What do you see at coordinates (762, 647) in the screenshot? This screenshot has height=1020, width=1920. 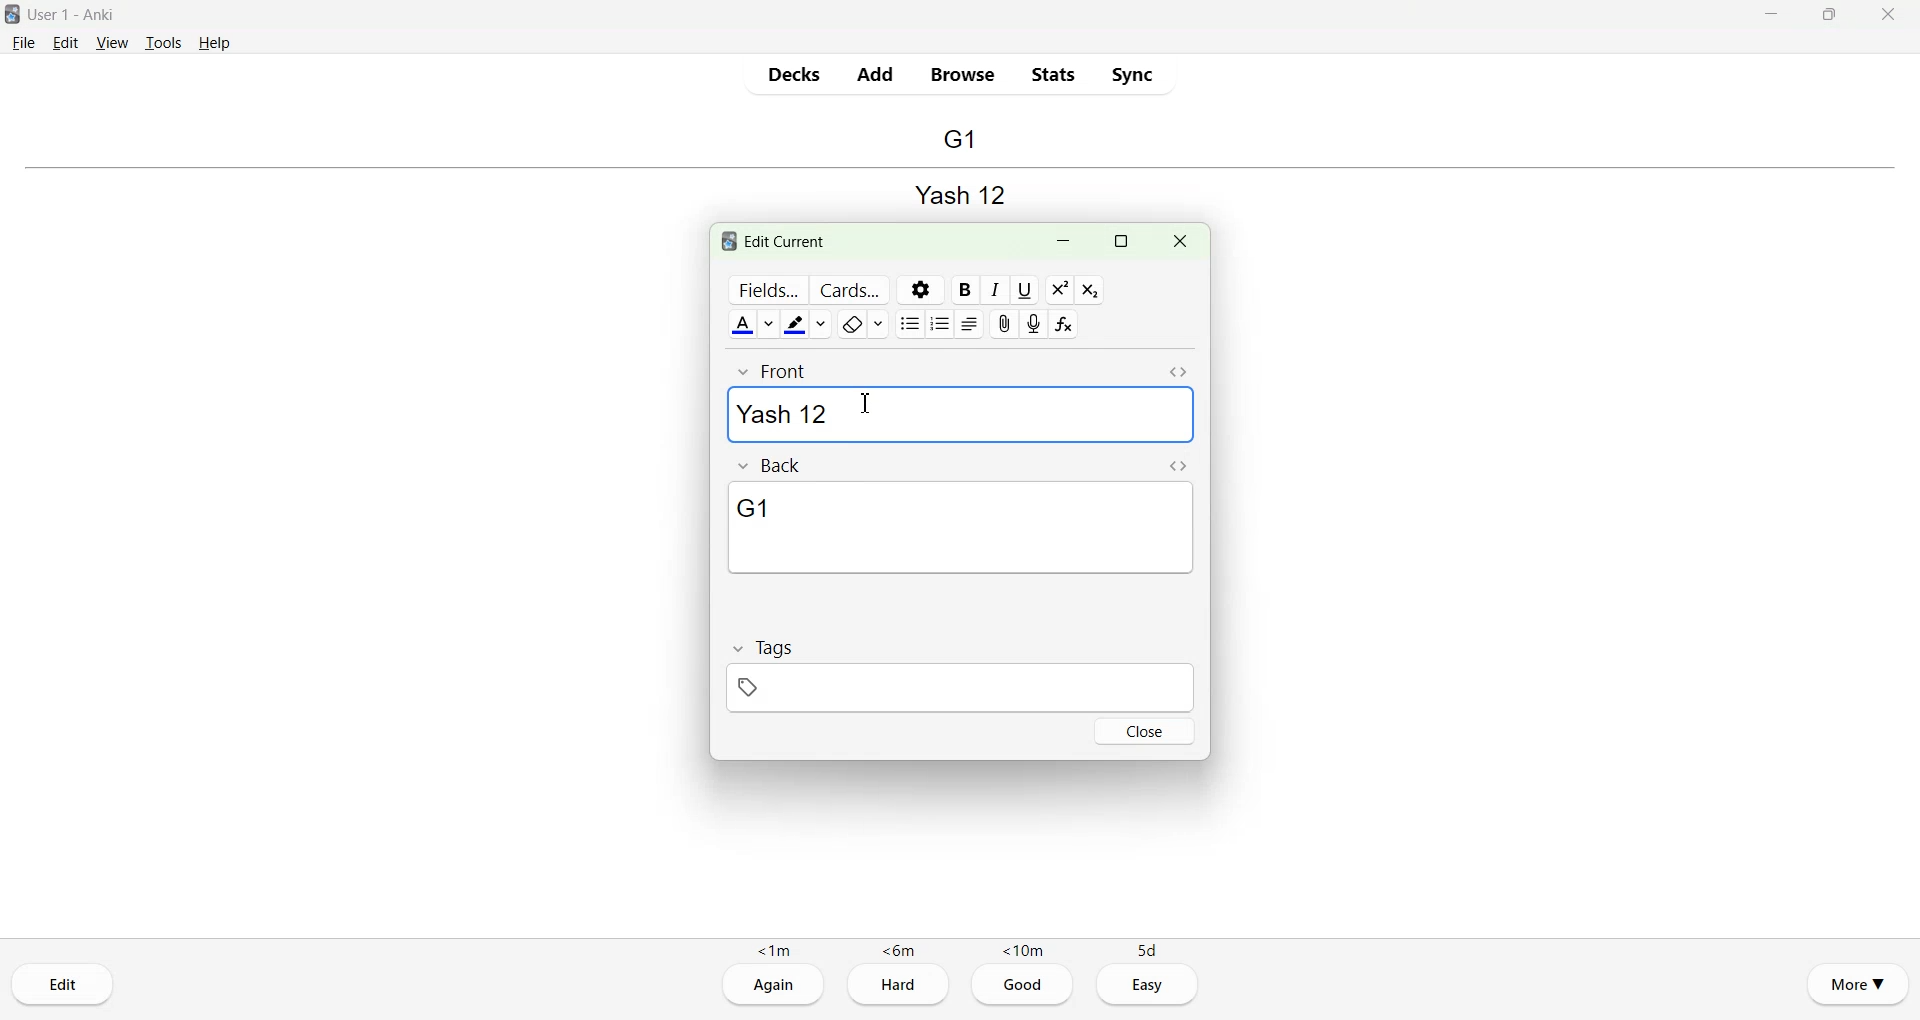 I see `Tags` at bounding box center [762, 647].